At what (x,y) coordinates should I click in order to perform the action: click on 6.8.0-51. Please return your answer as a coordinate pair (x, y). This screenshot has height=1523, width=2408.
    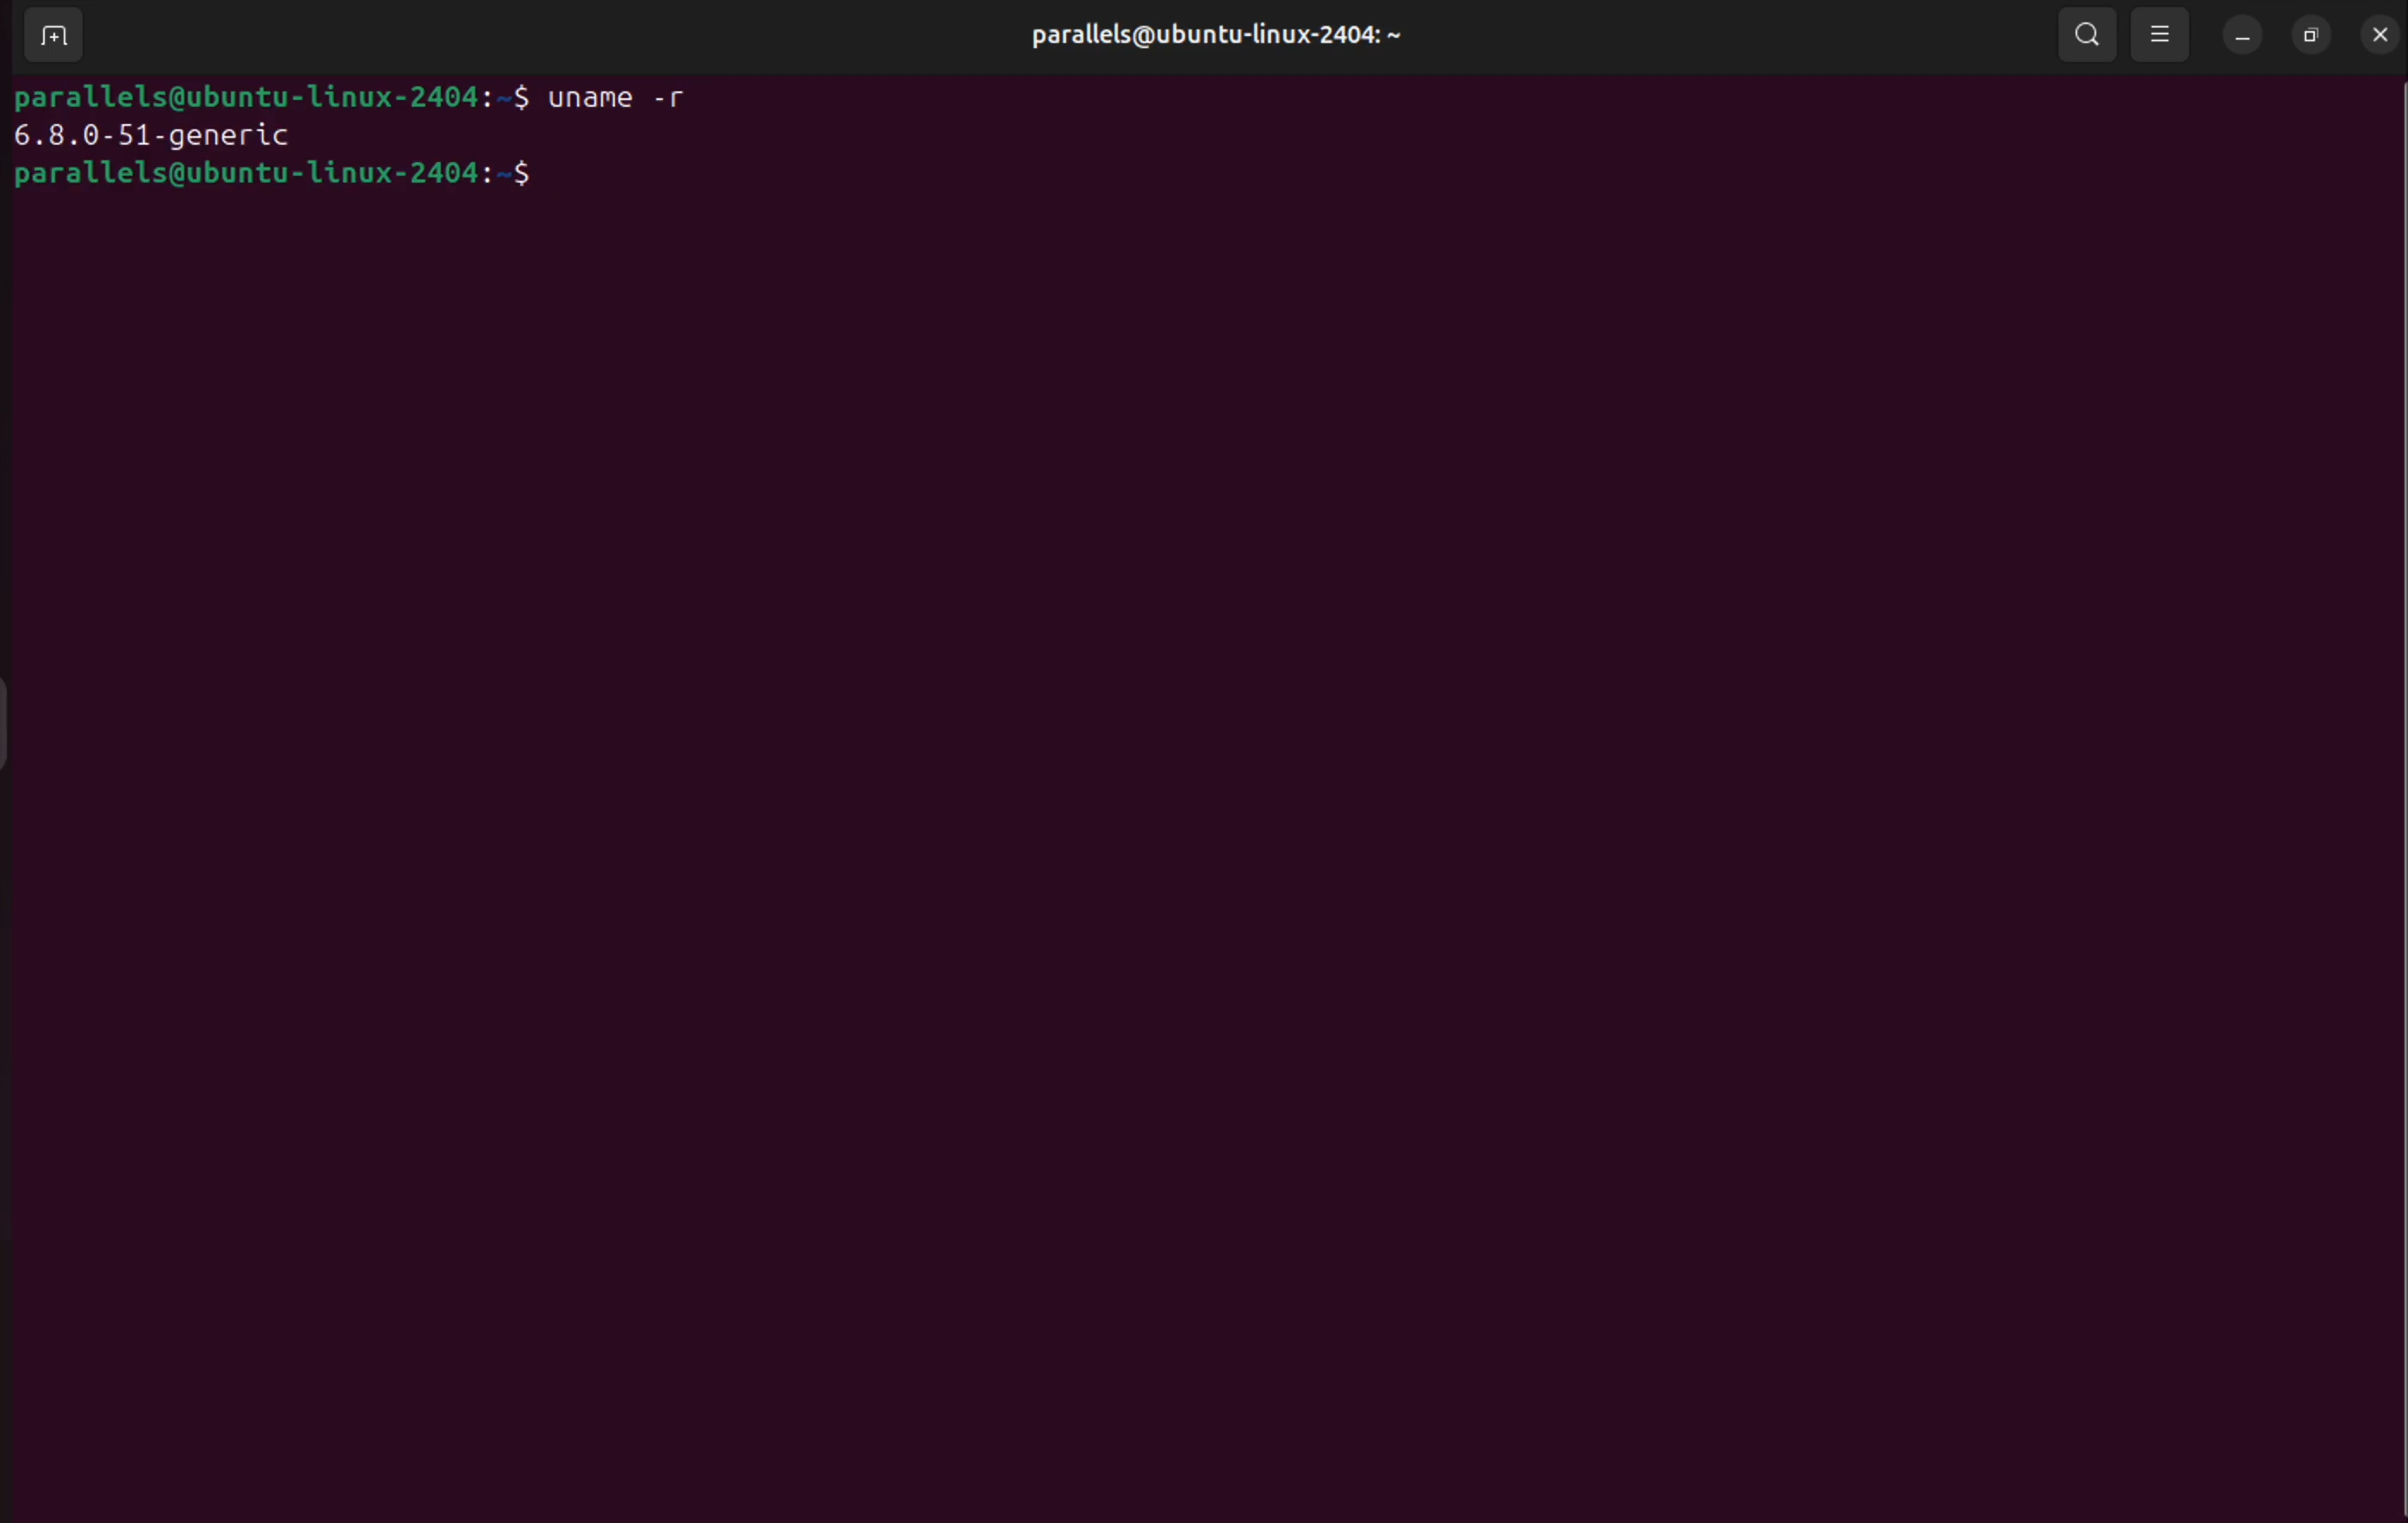
    Looking at the image, I should click on (81, 135).